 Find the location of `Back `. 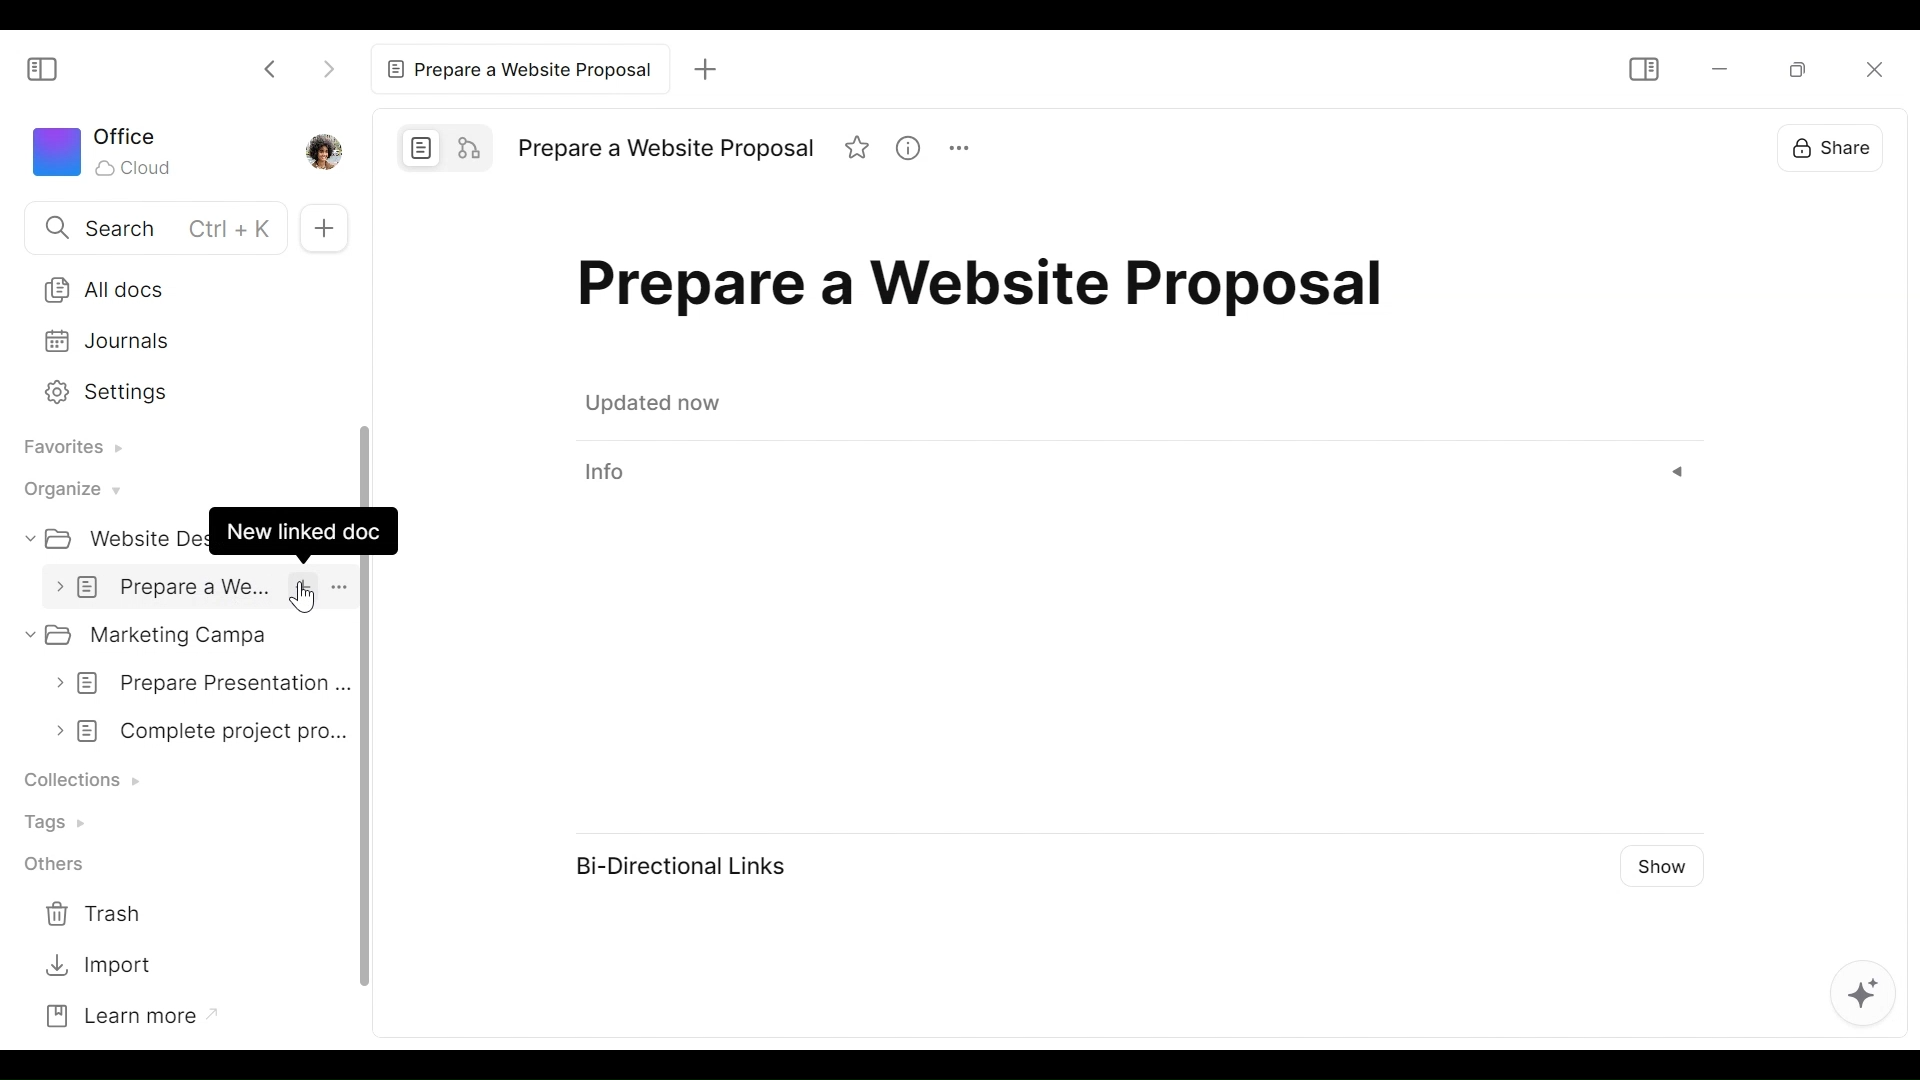

Back  is located at coordinates (272, 68).